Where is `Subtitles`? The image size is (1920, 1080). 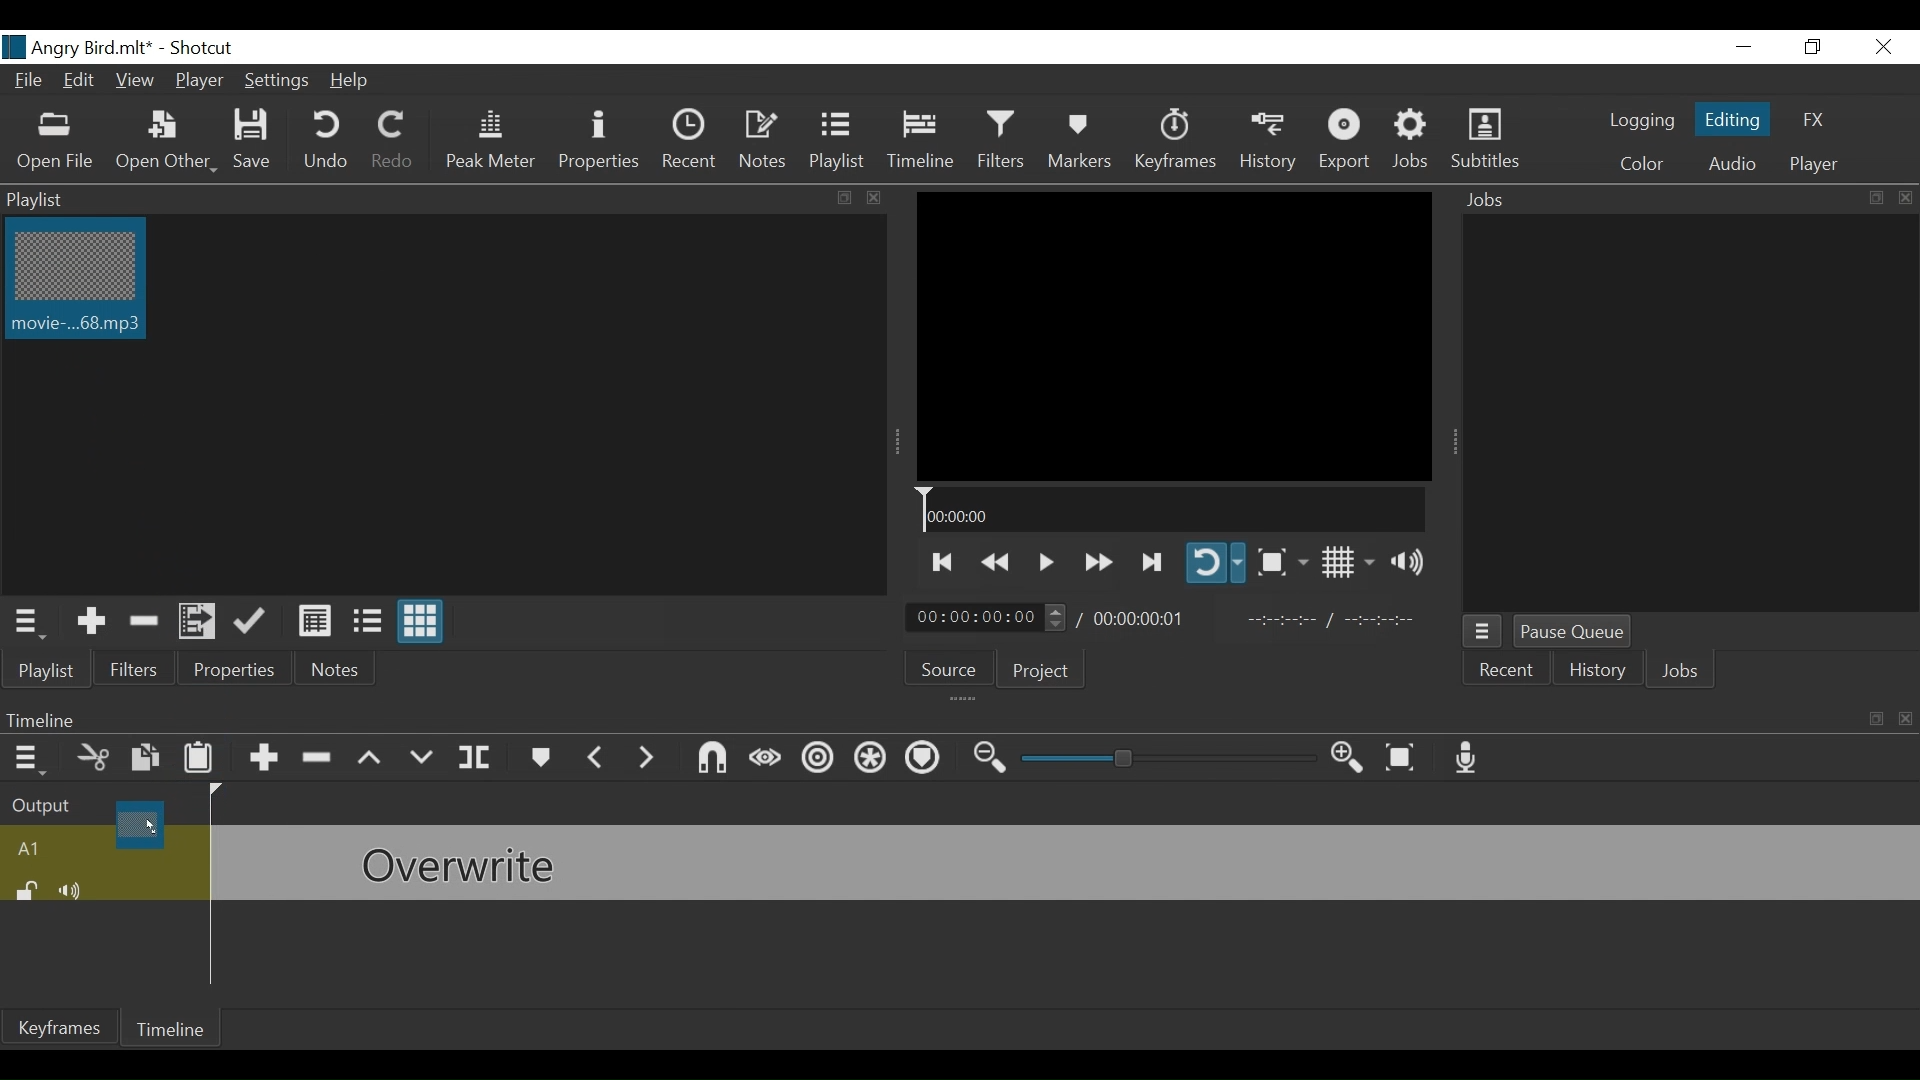
Subtitles is located at coordinates (1485, 140).